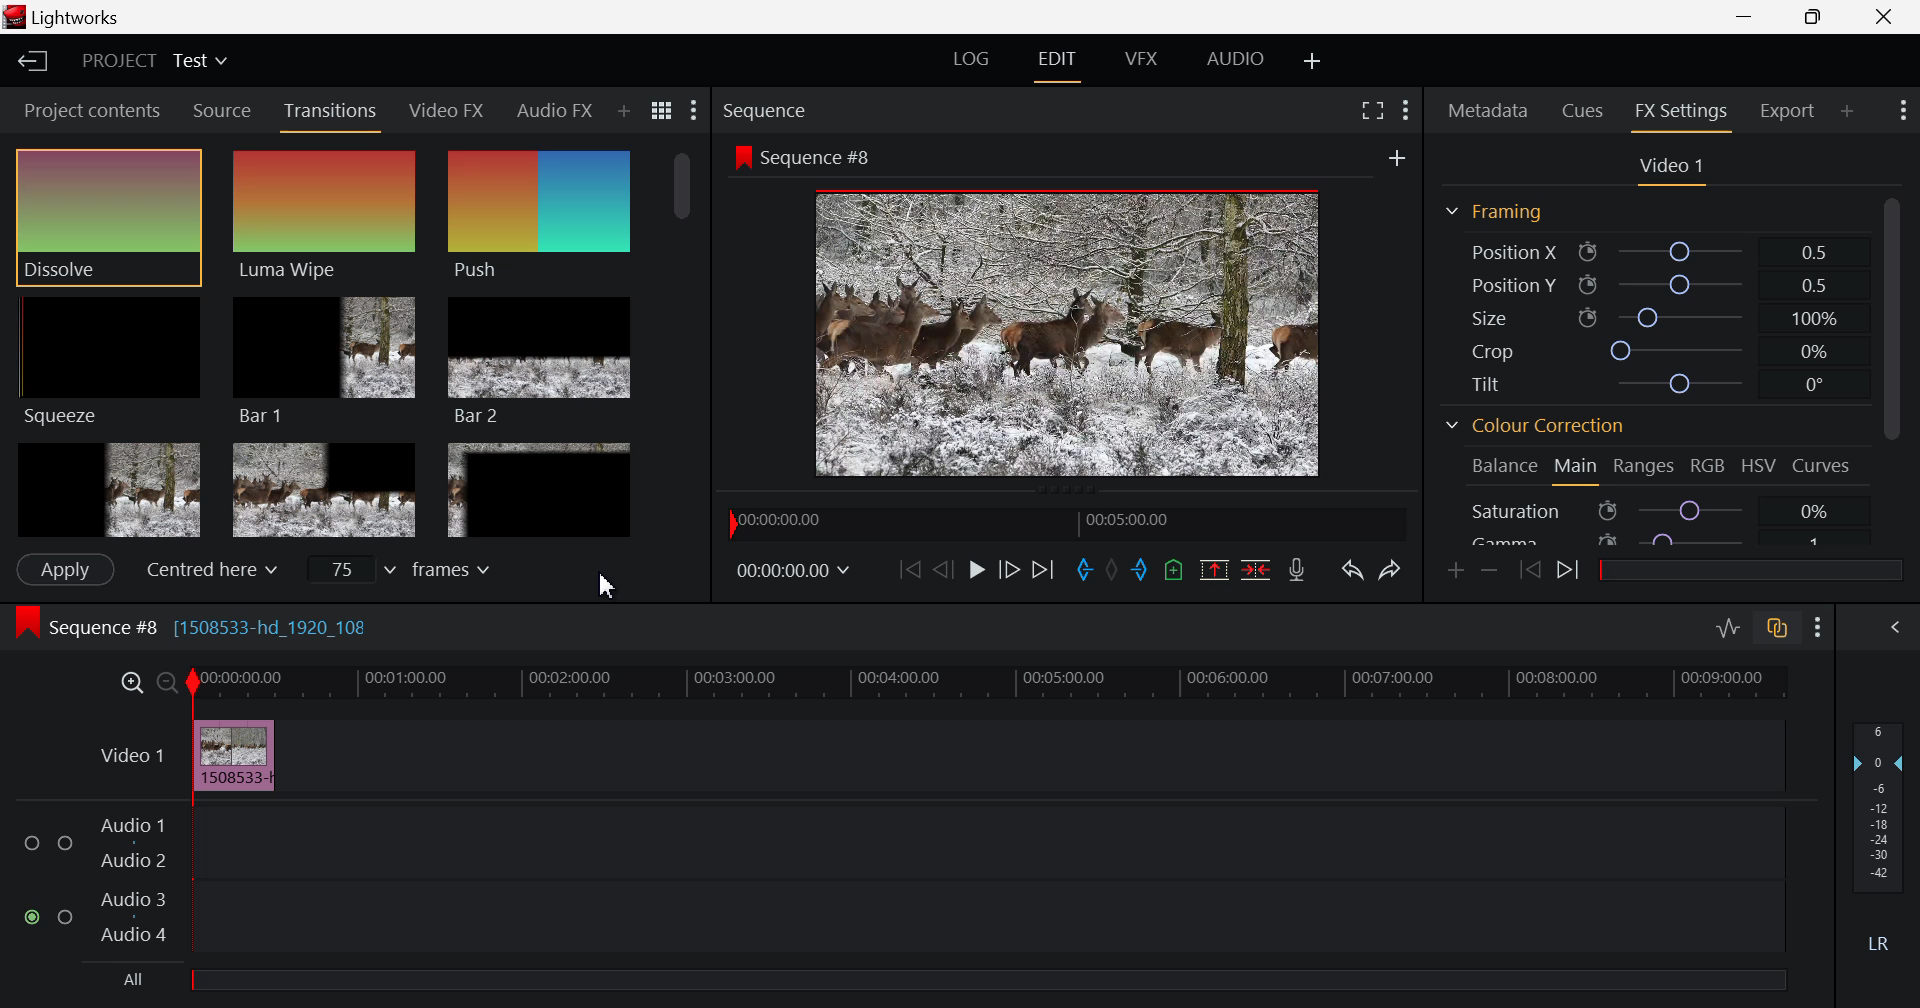 The image size is (1920, 1008). What do you see at coordinates (538, 490) in the screenshot?
I see `Box 3` at bounding box center [538, 490].